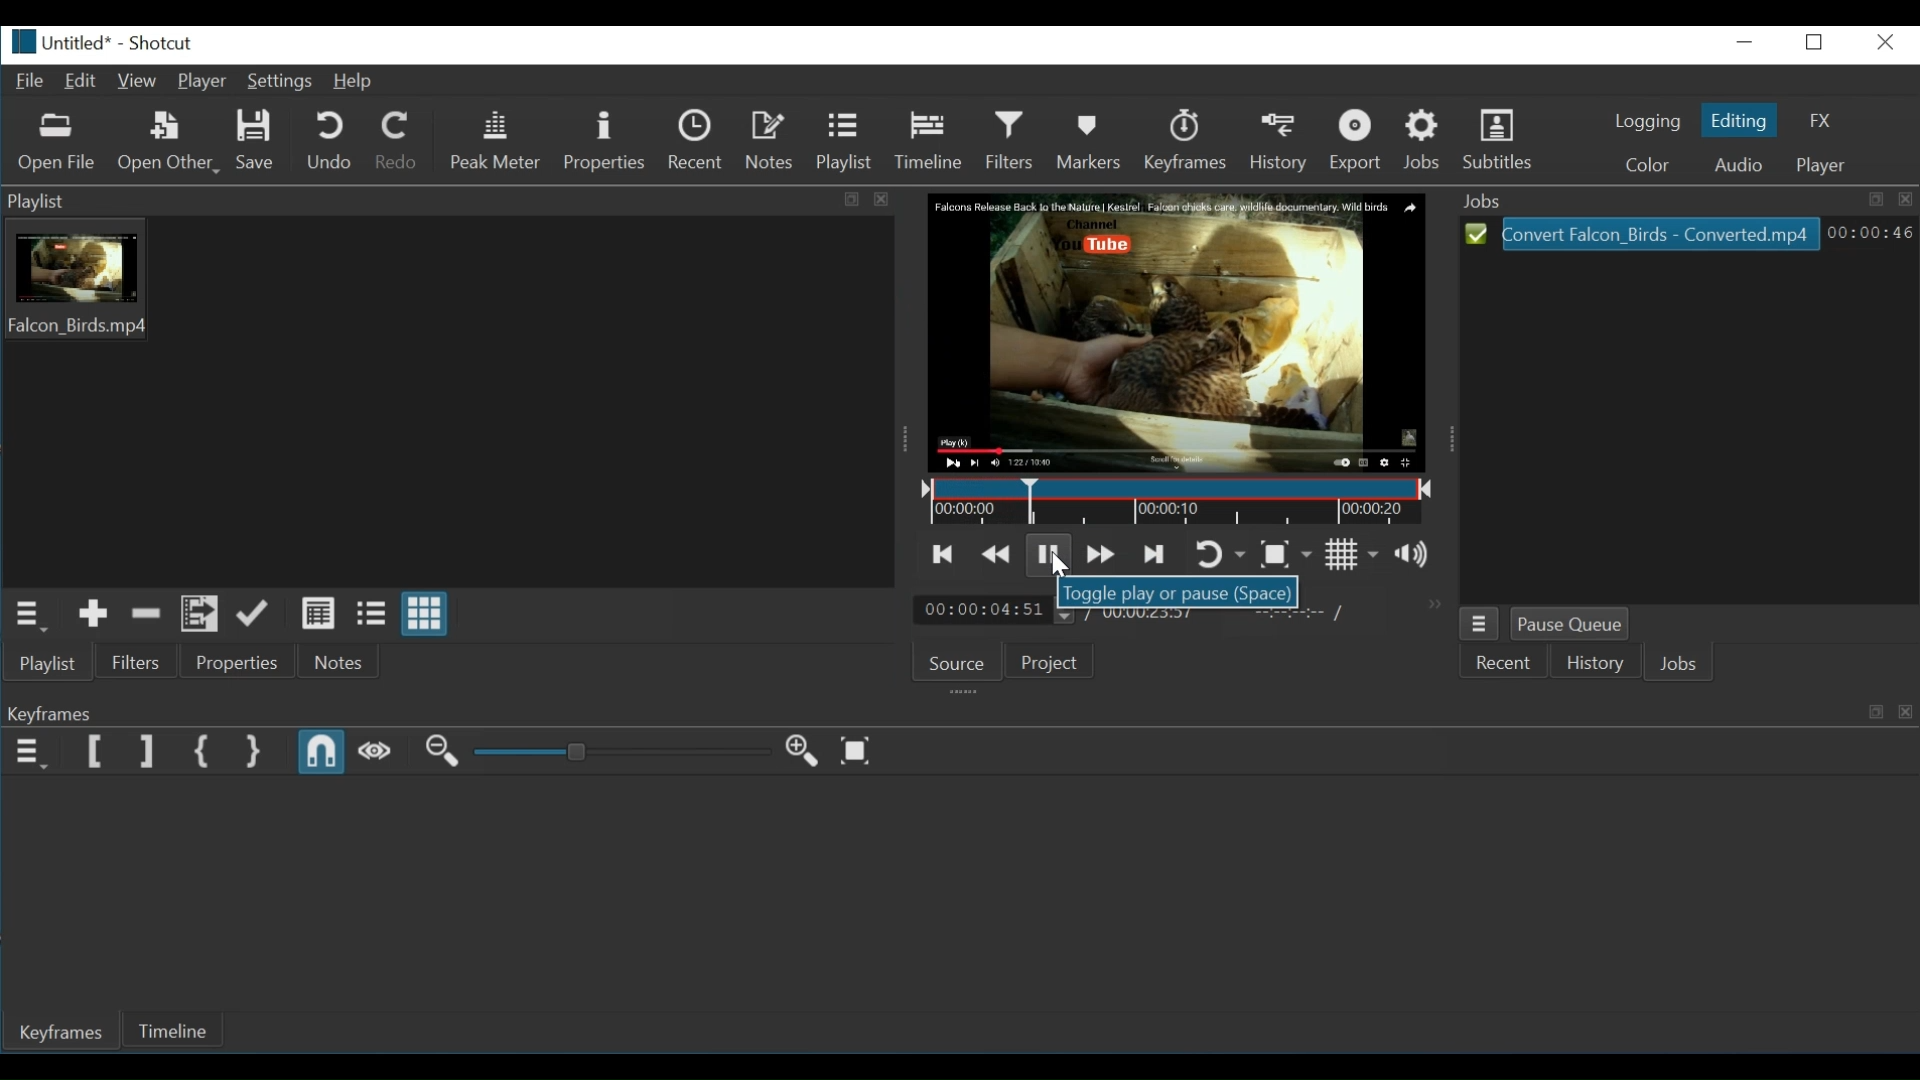  Describe the element at coordinates (195, 614) in the screenshot. I see `Add files to the playlist` at that location.